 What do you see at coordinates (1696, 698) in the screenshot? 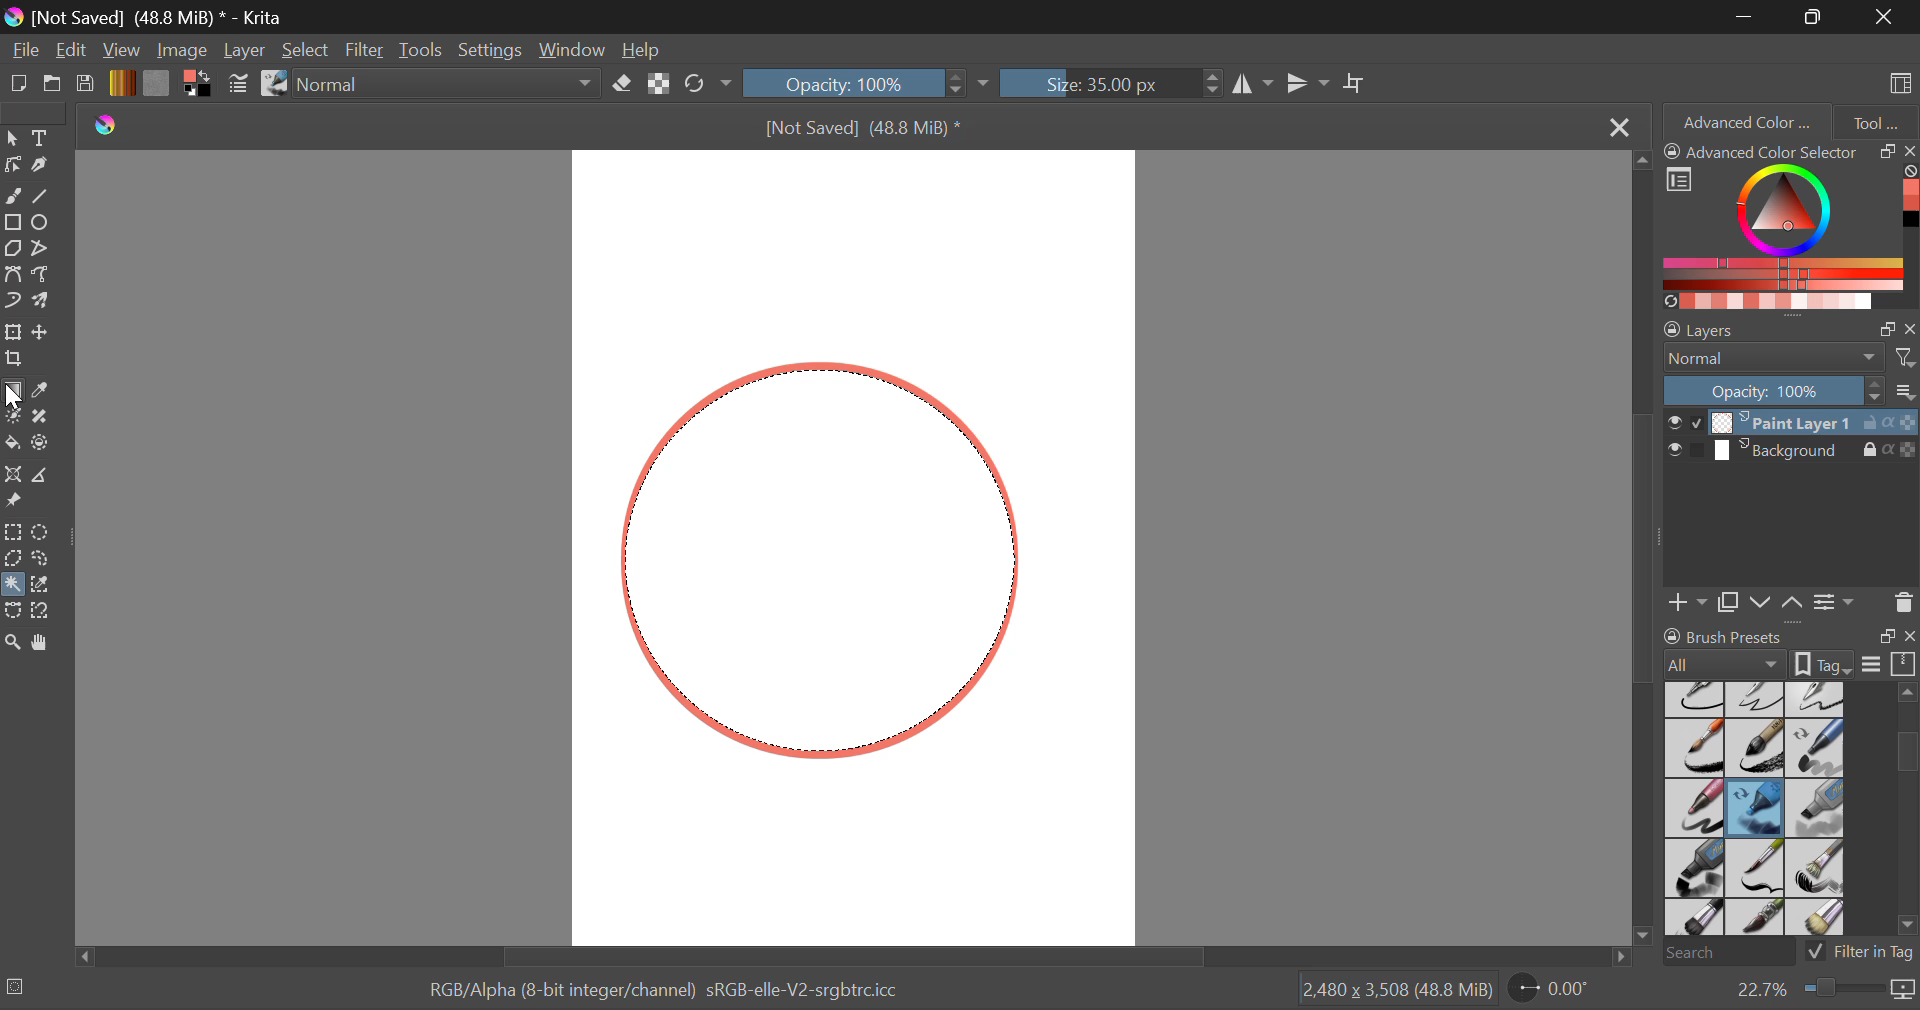
I see `Ink-2 Fineliner` at bounding box center [1696, 698].